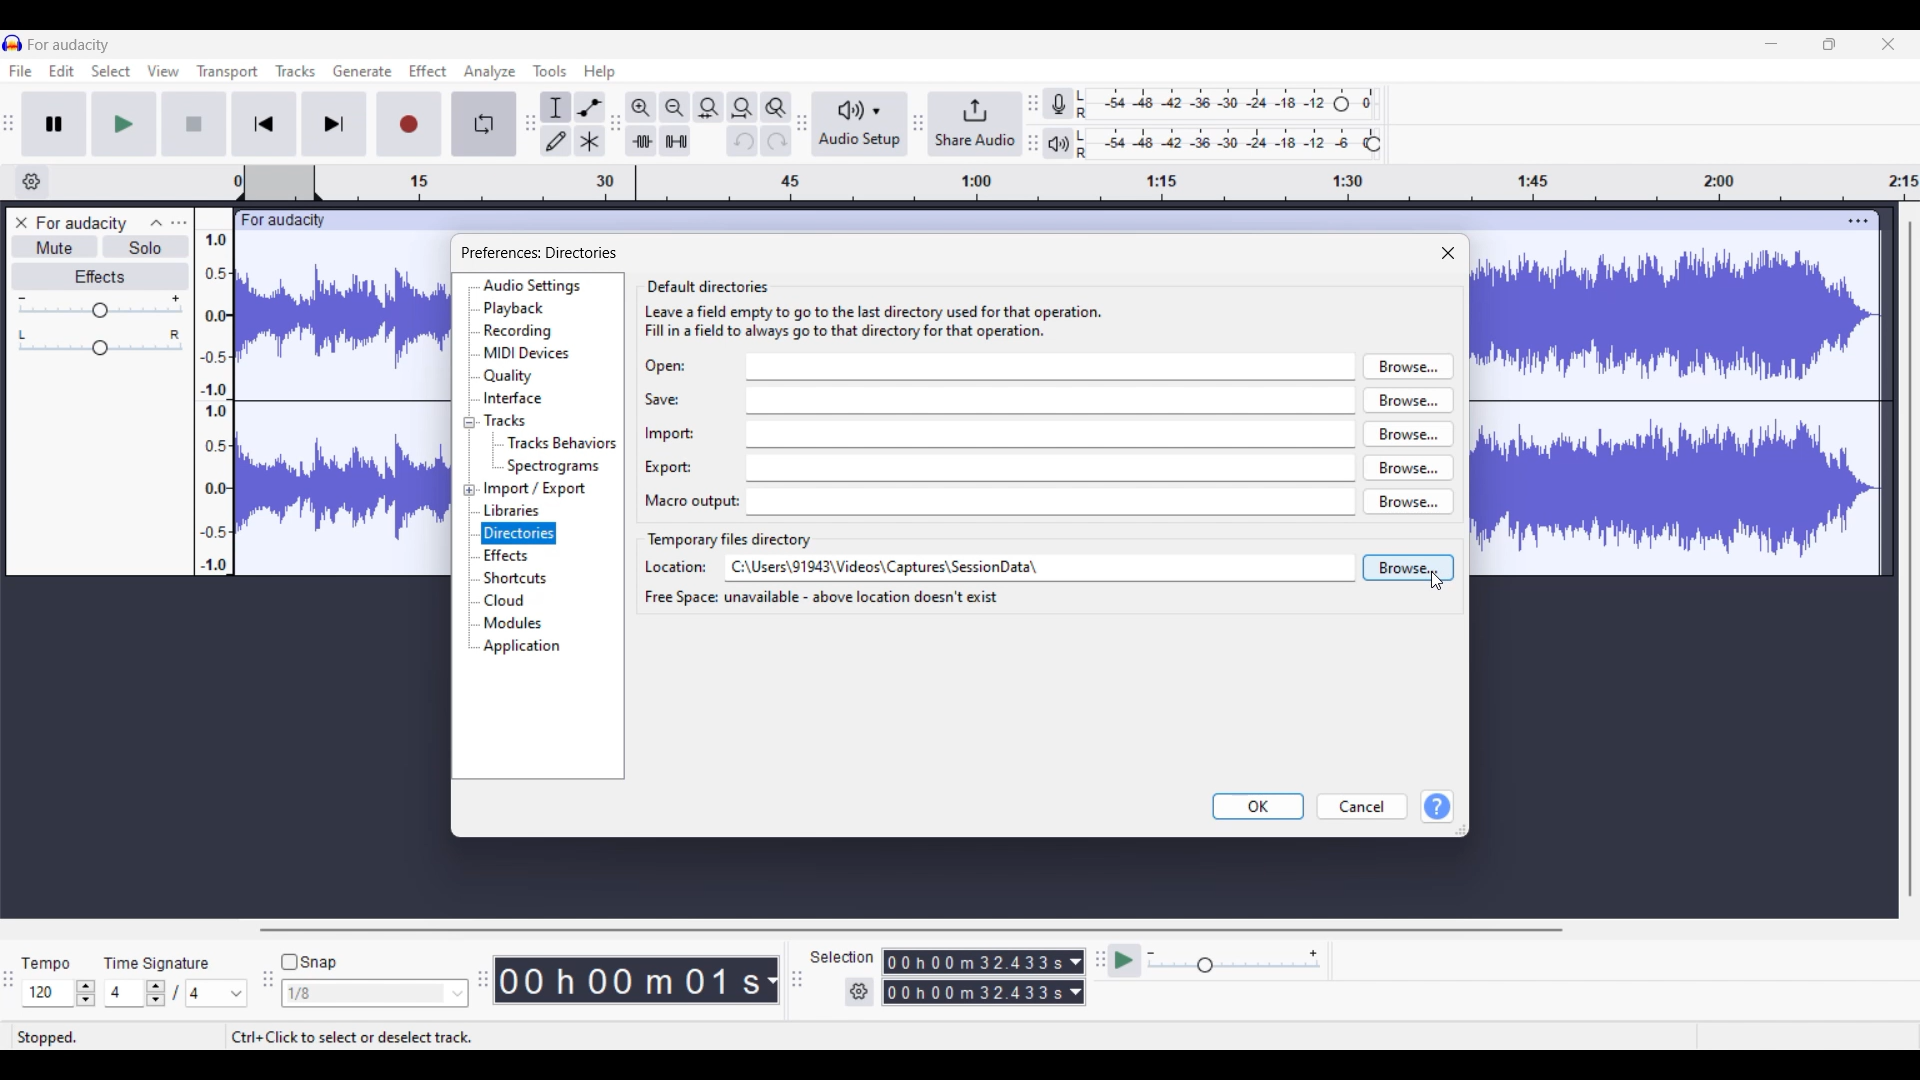  What do you see at coordinates (516, 578) in the screenshot?
I see `Shortcuts` at bounding box center [516, 578].